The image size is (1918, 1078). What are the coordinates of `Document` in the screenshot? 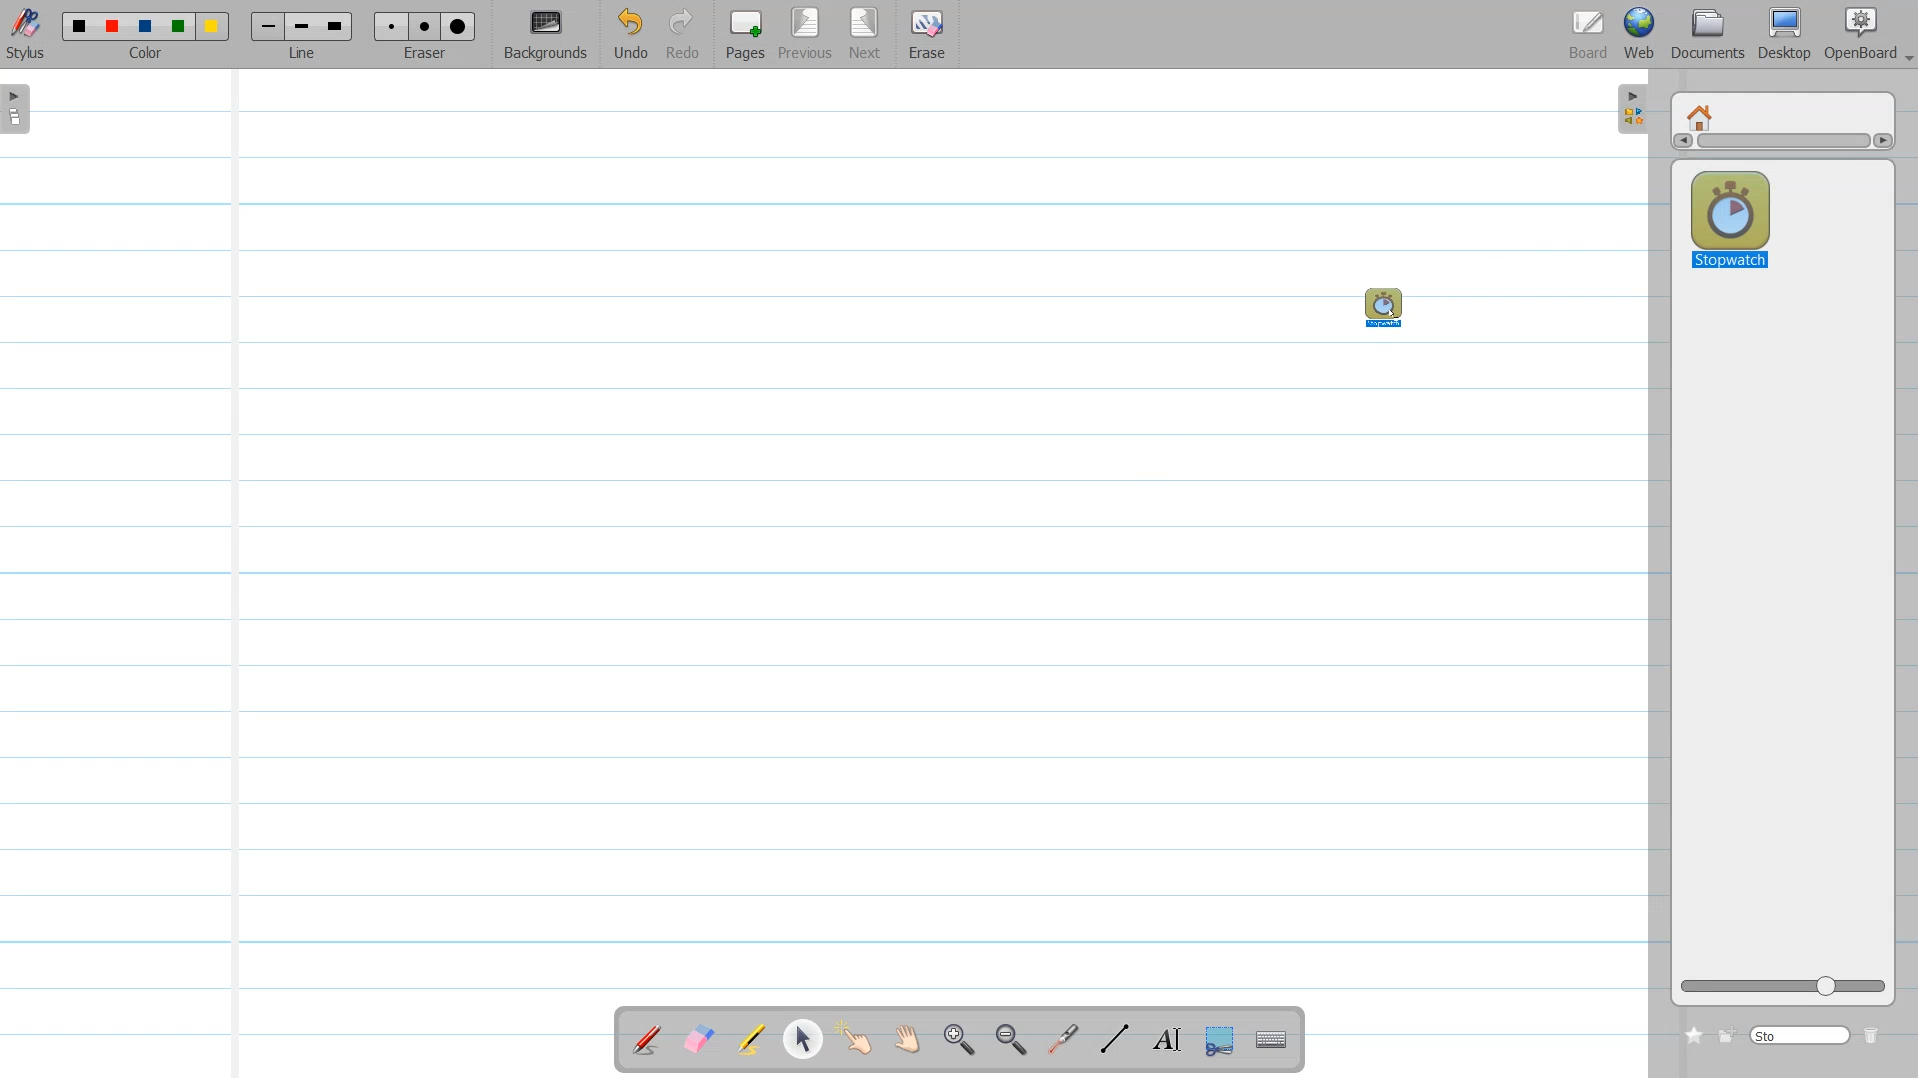 It's located at (1708, 34).